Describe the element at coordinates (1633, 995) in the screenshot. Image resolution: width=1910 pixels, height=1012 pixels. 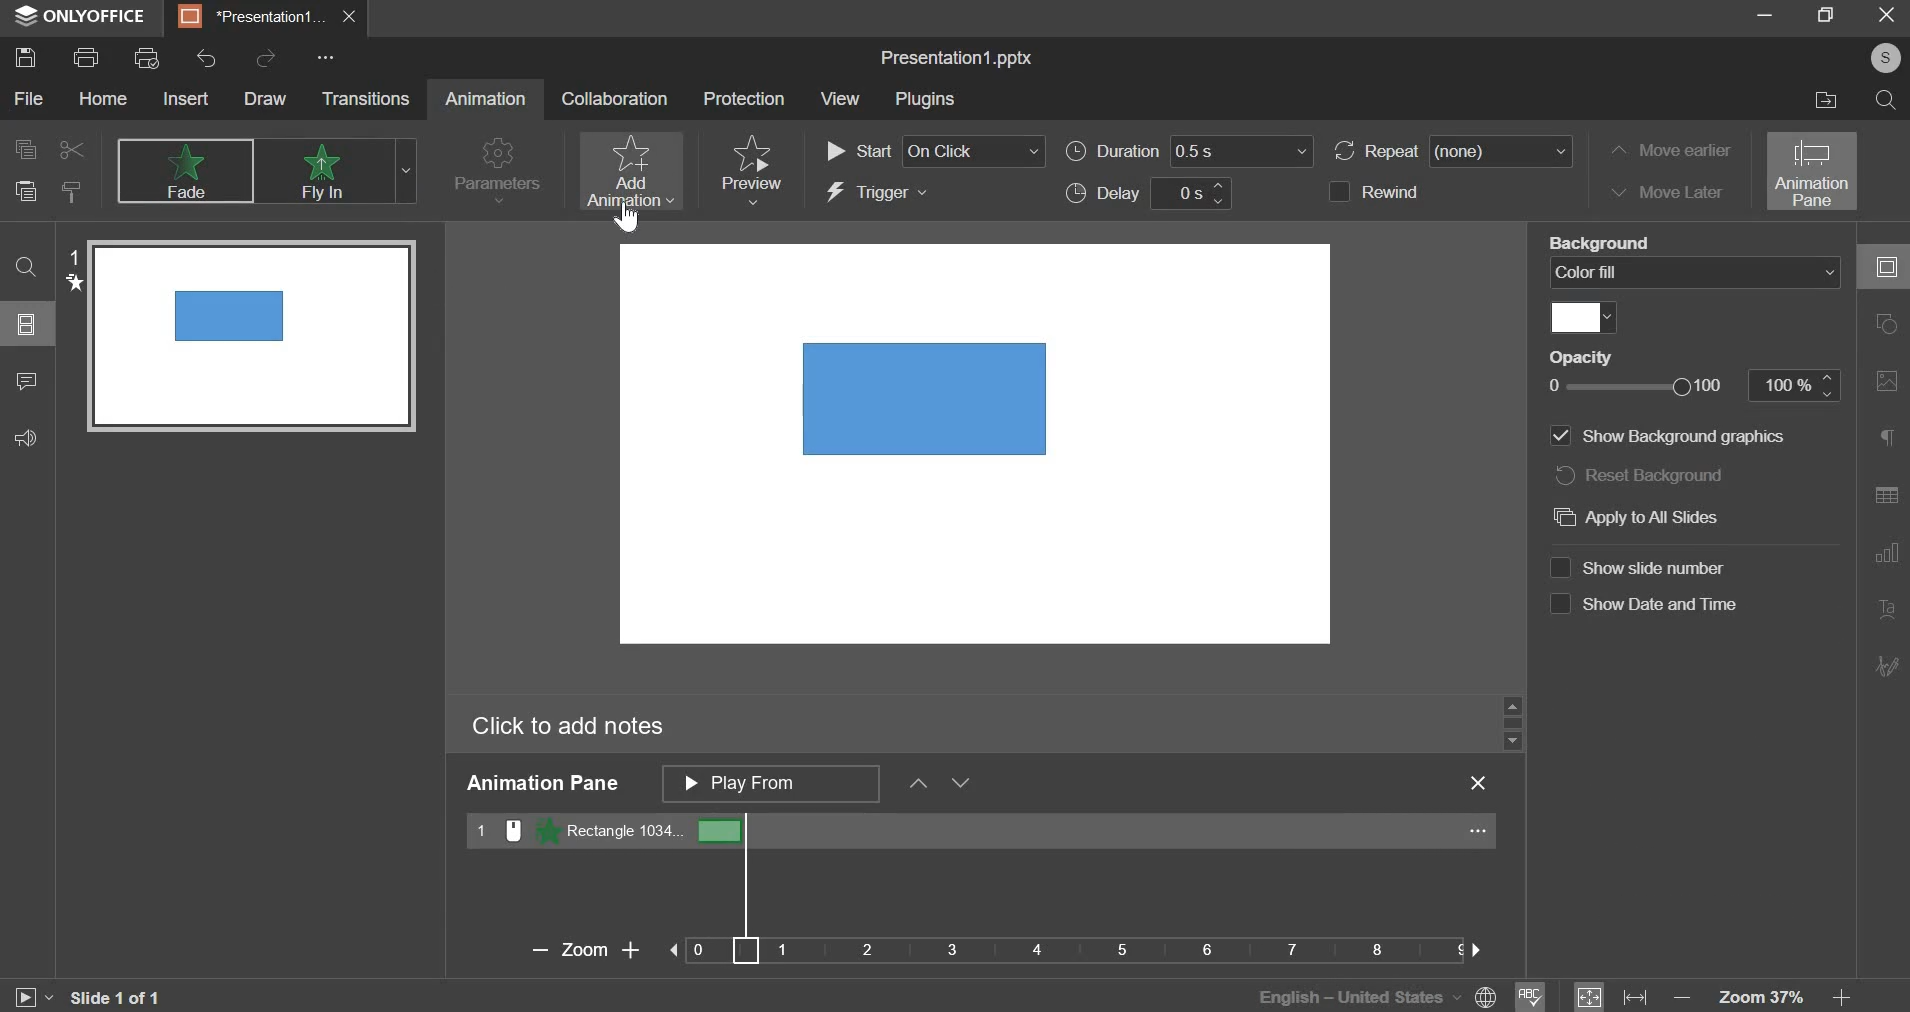
I see `fit to width` at that location.